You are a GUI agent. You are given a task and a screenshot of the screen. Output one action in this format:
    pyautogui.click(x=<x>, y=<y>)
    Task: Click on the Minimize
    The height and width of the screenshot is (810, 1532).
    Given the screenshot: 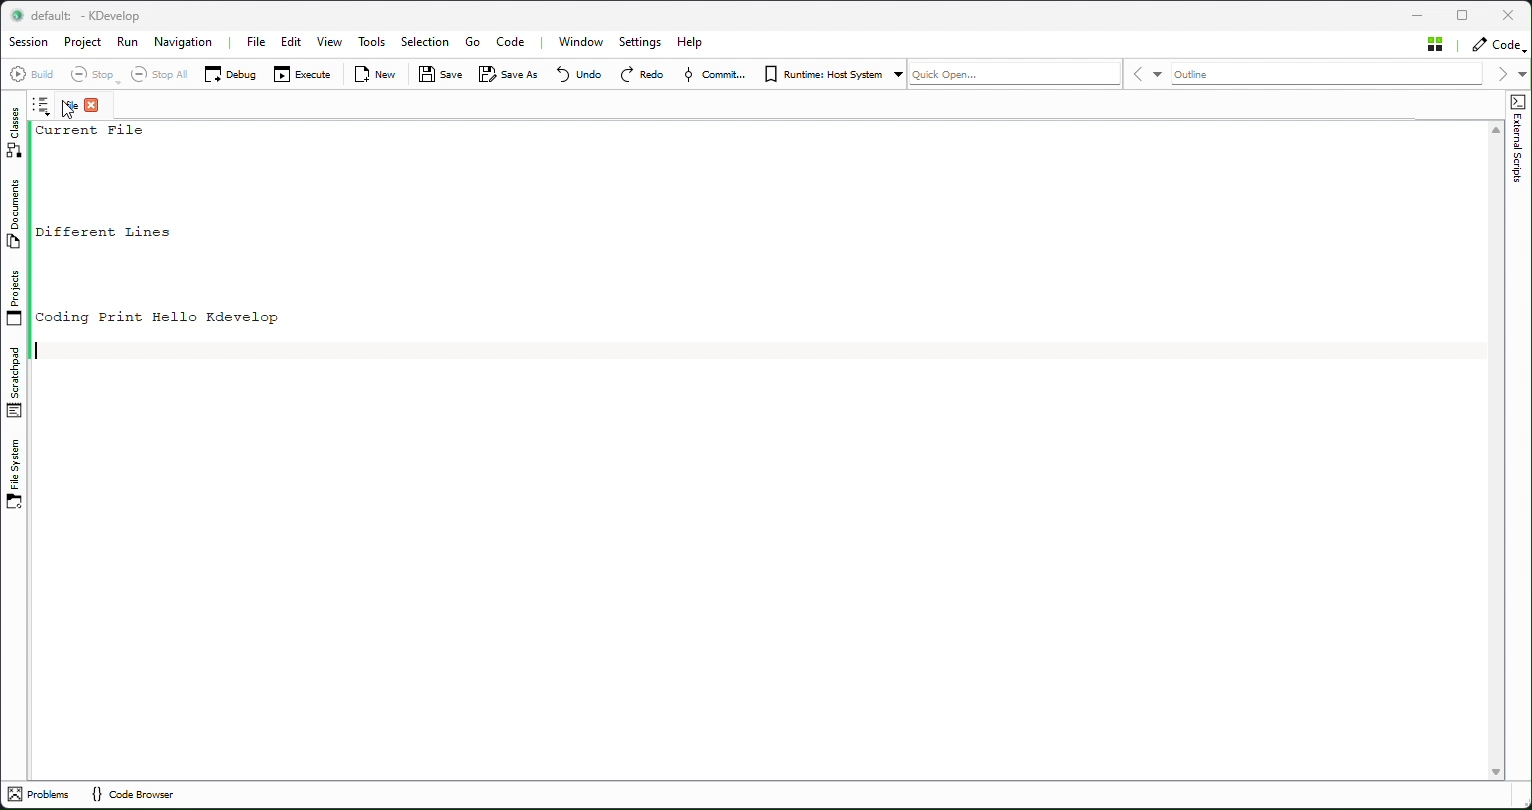 What is the action you would take?
    pyautogui.click(x=1423, y=13)
    